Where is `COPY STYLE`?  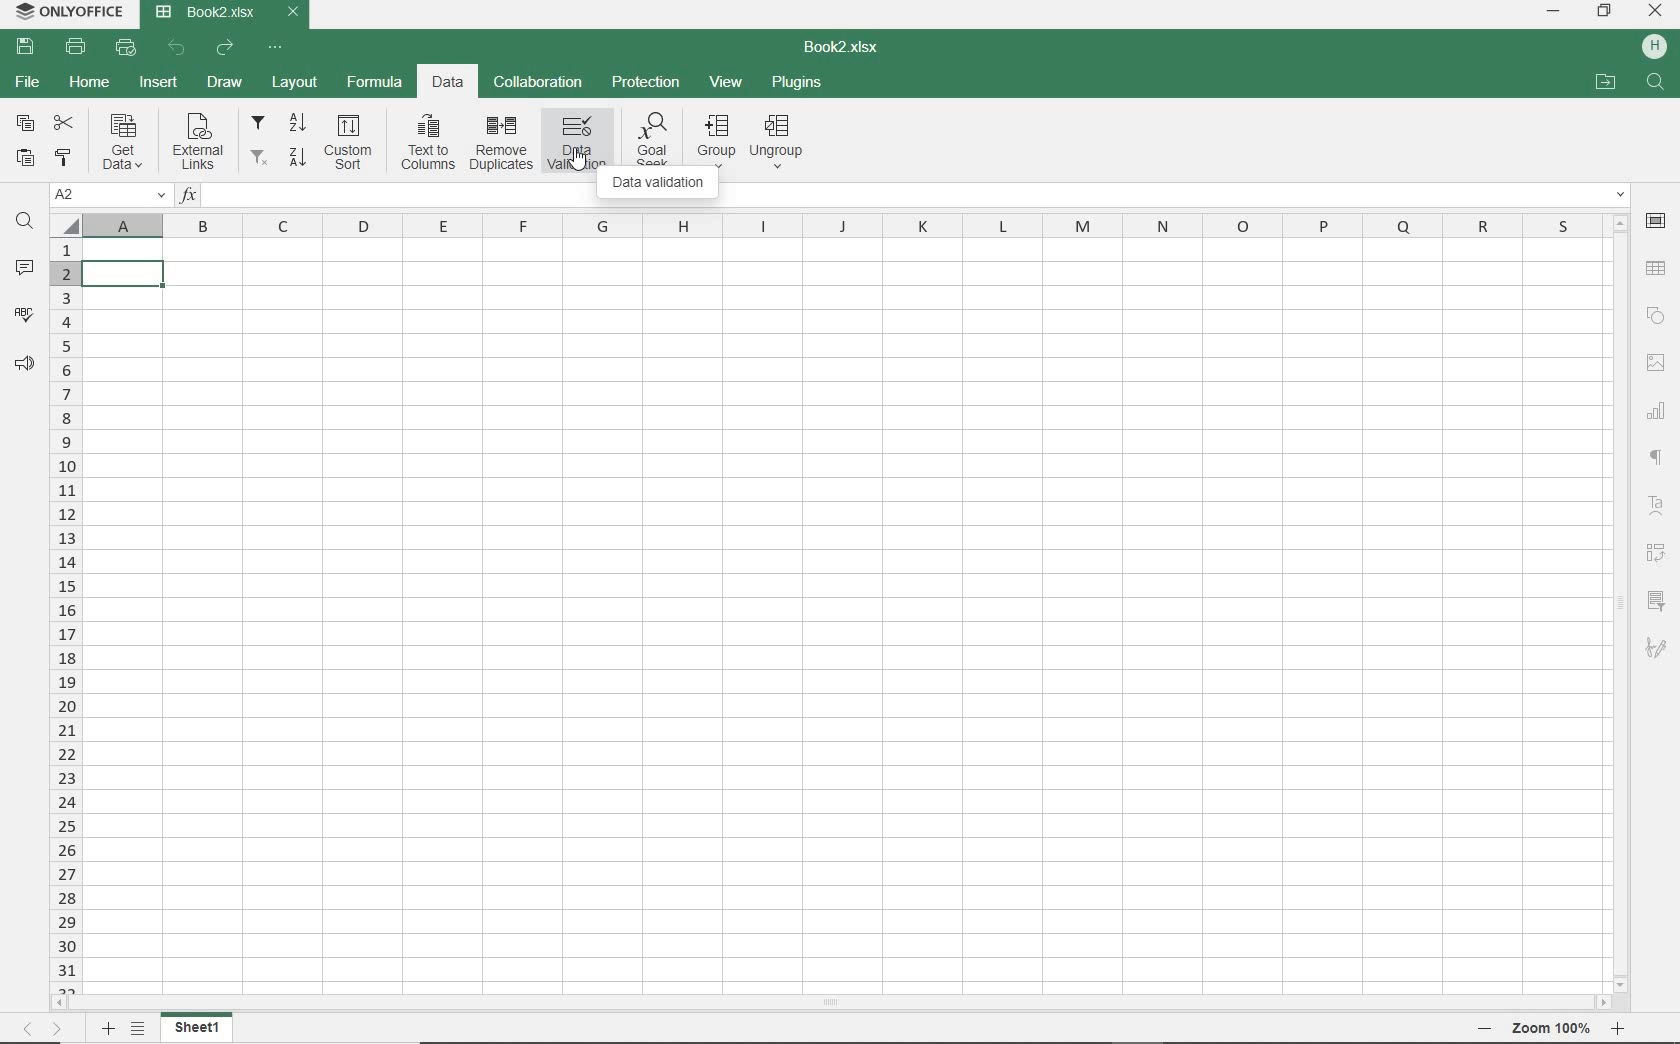
COPY STYLE is located at coordinates (65, 159).